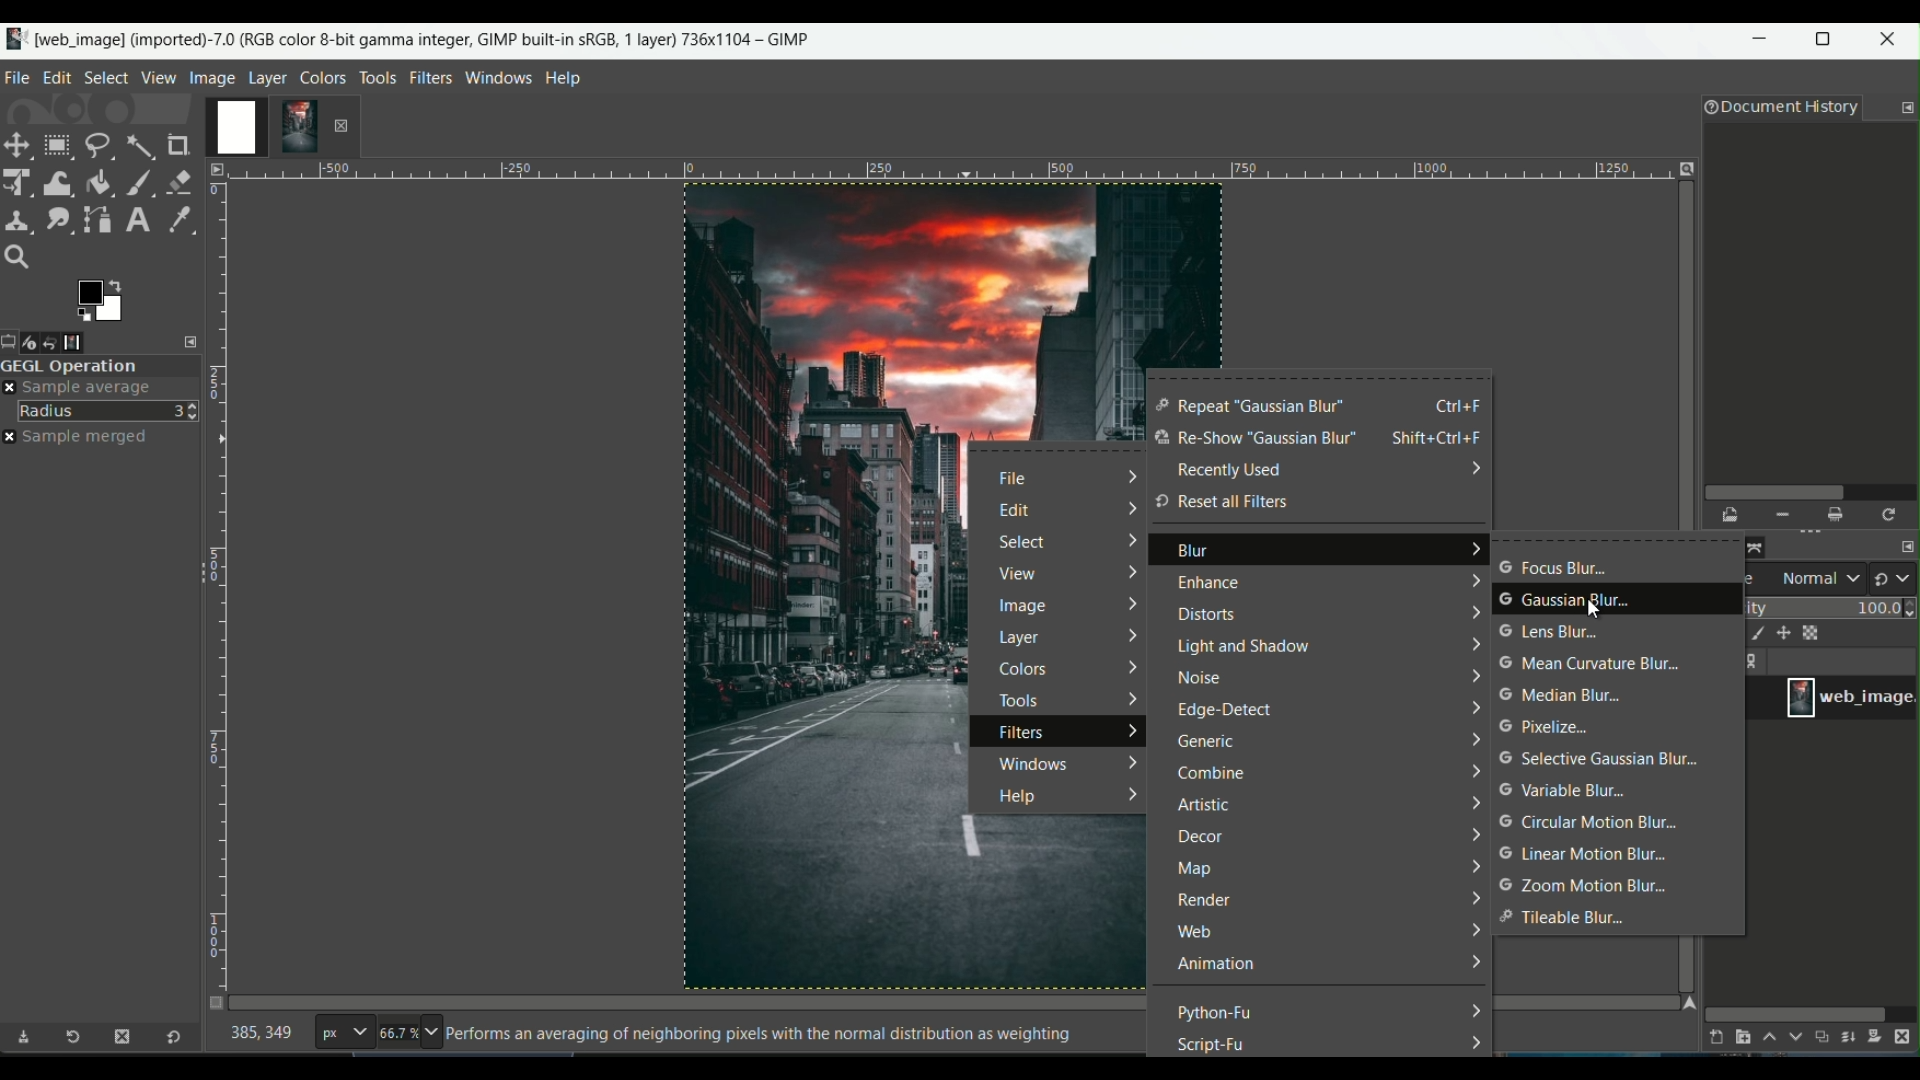 The width and height of the screenshot is (1920, 1080). Describe the element at coordinates (1566, 918) in the screenshot. I see `tileable blur` at that location.